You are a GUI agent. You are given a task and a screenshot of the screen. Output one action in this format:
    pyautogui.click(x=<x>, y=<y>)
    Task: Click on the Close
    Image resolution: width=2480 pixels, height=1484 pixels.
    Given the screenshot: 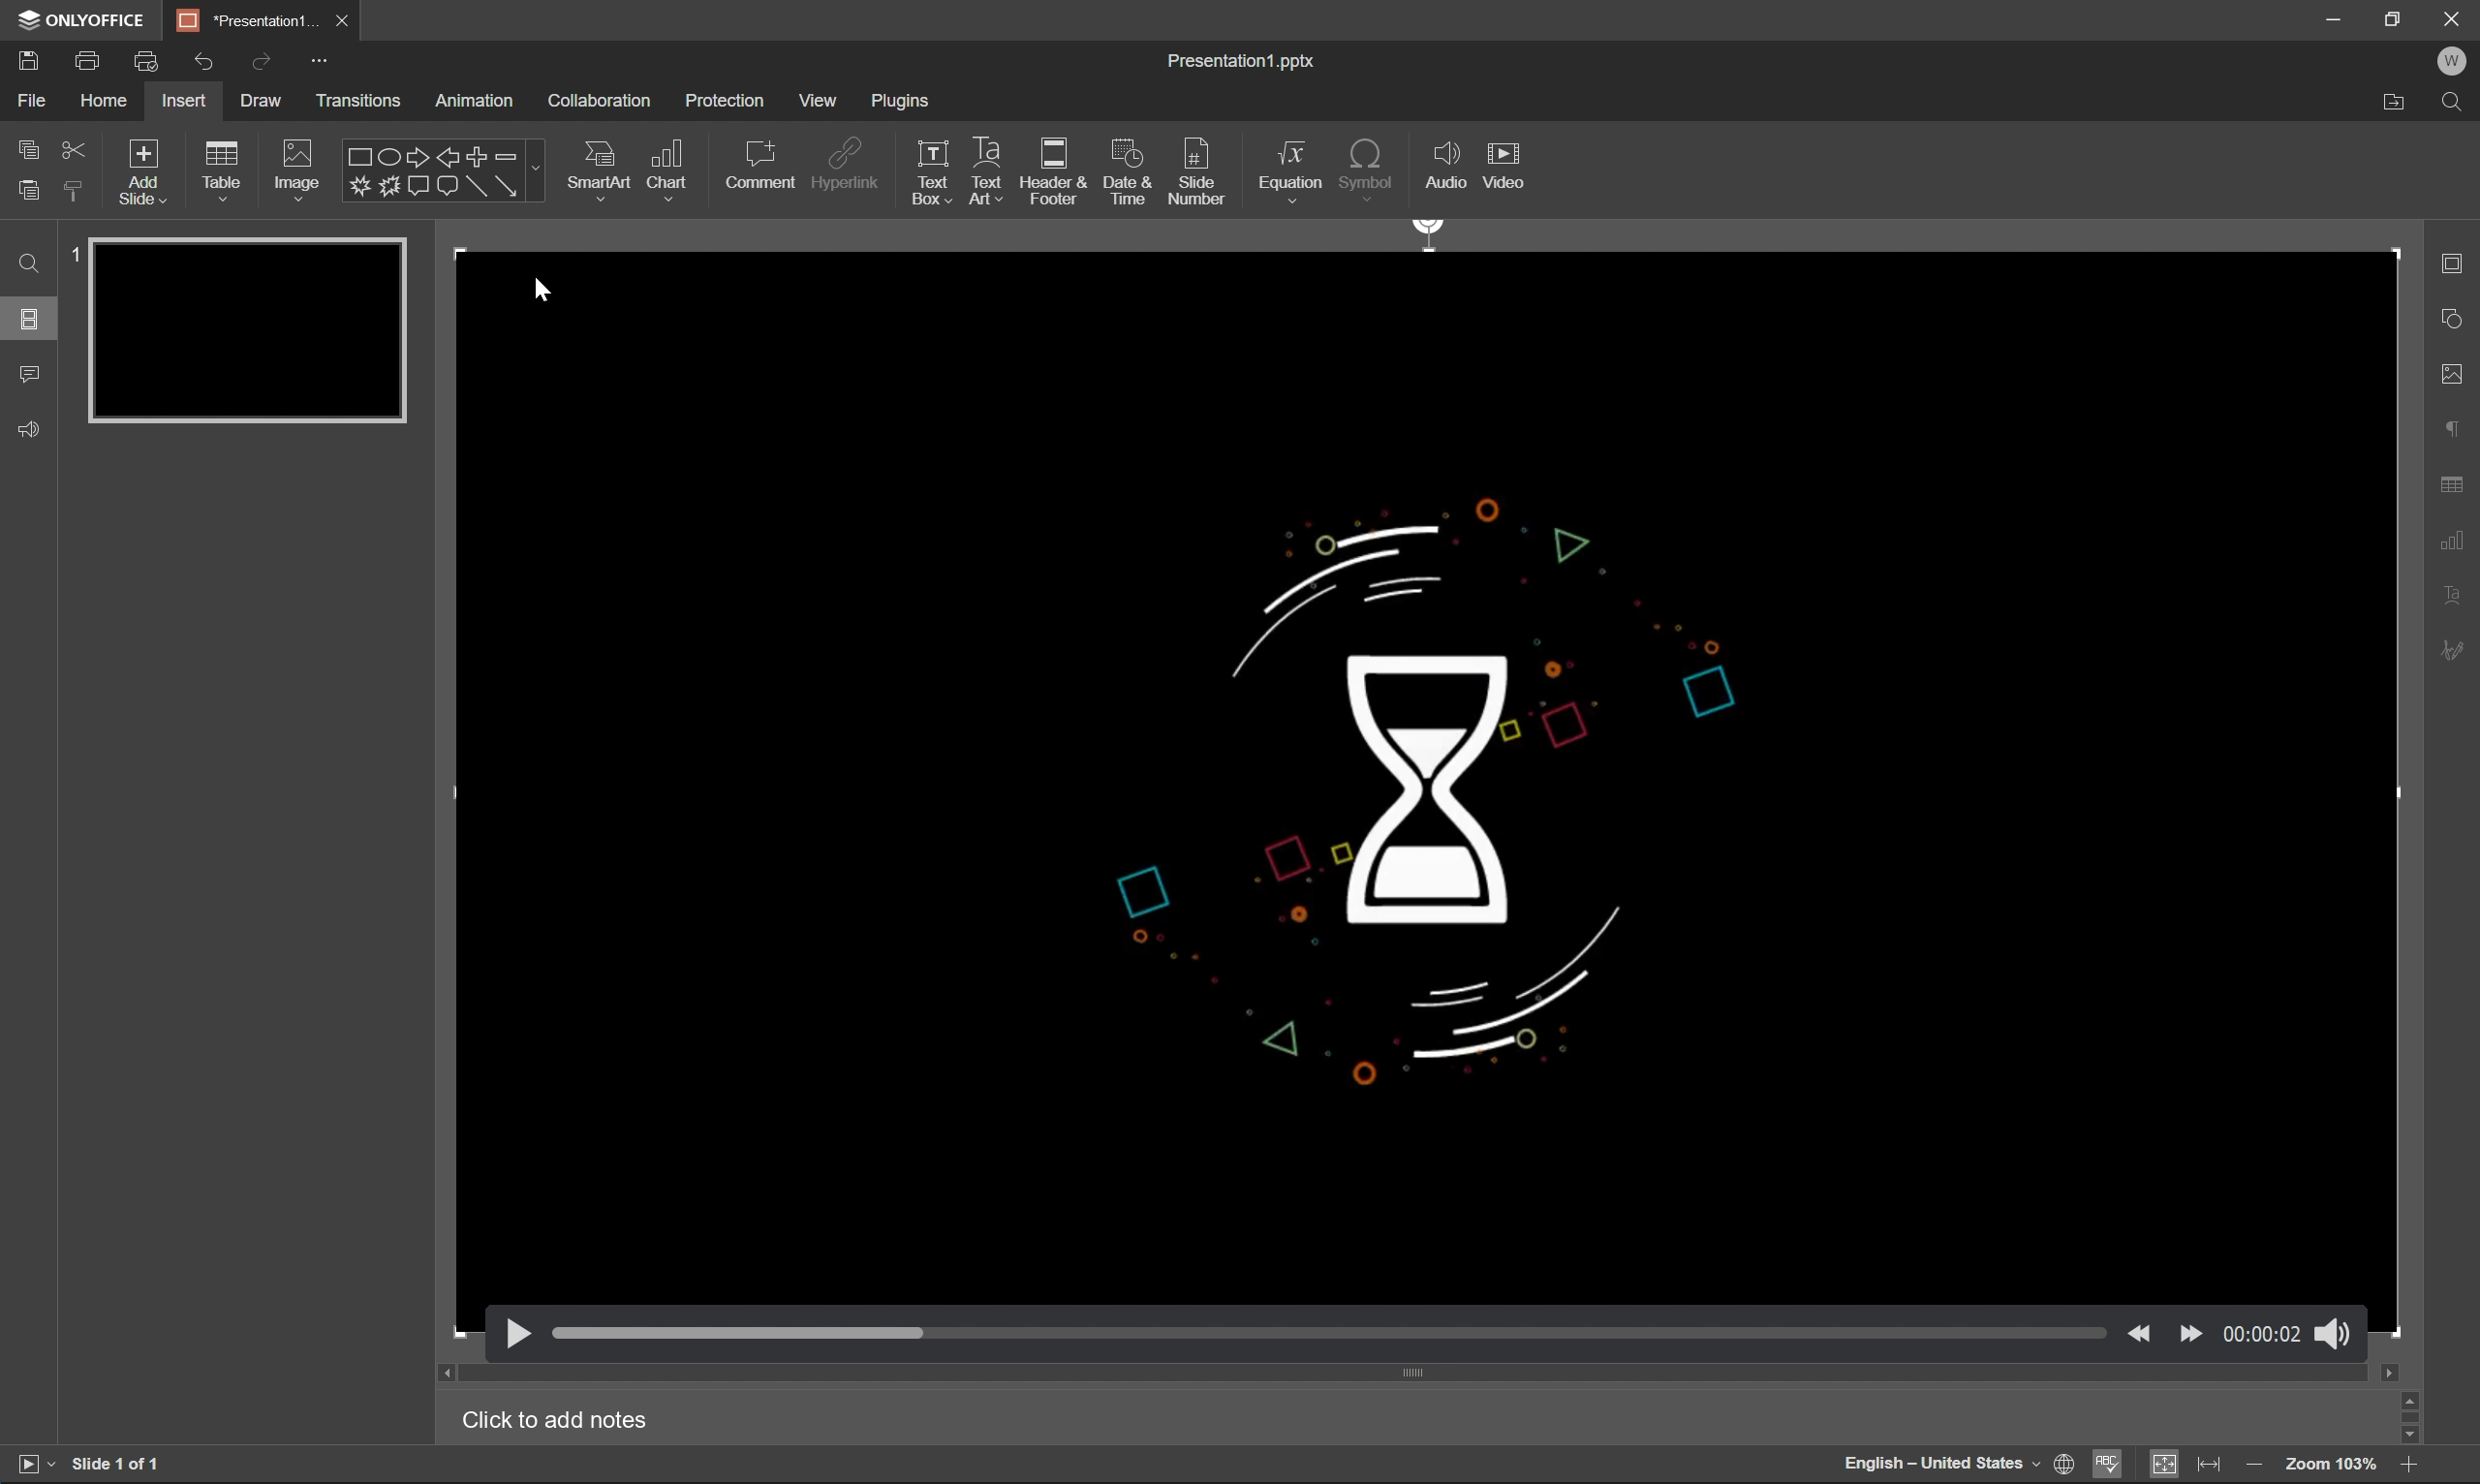 What is the action you would take?
    pyautogui.click(x=2452, y=18)
    